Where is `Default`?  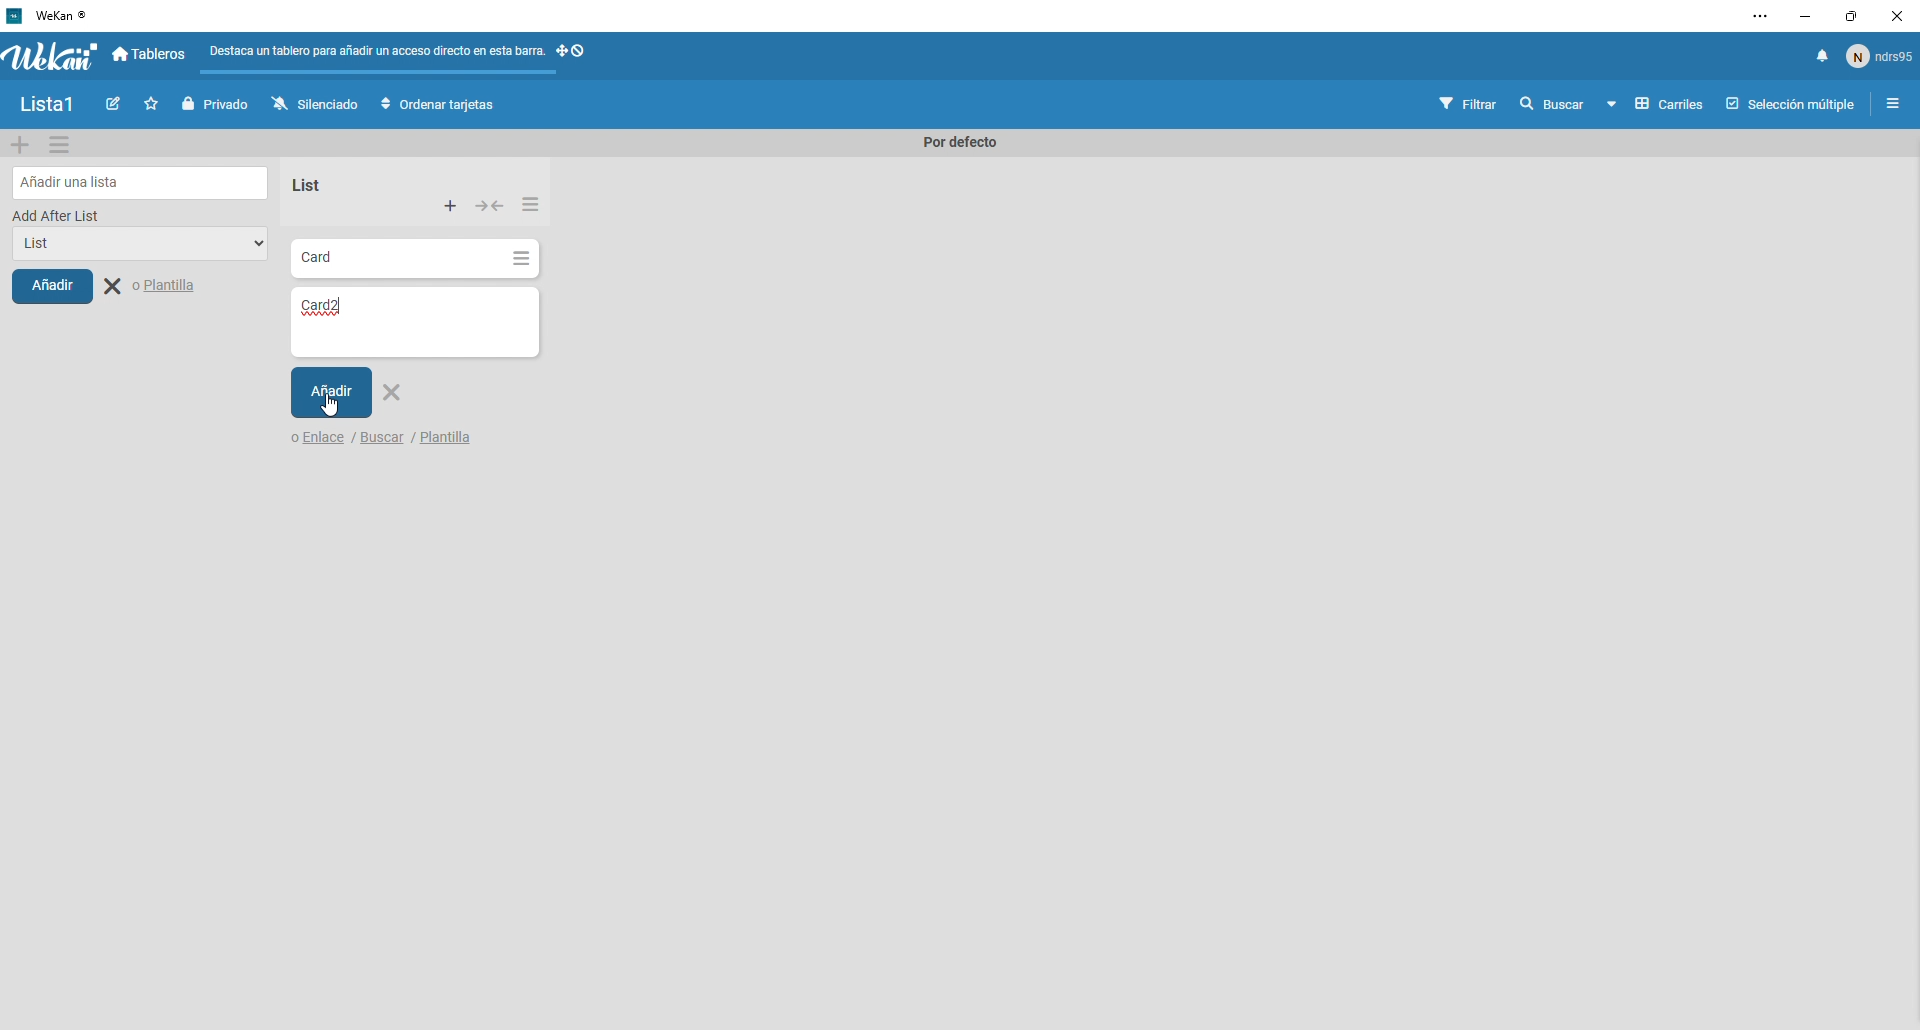
Default is located at coordinates (954, 143).